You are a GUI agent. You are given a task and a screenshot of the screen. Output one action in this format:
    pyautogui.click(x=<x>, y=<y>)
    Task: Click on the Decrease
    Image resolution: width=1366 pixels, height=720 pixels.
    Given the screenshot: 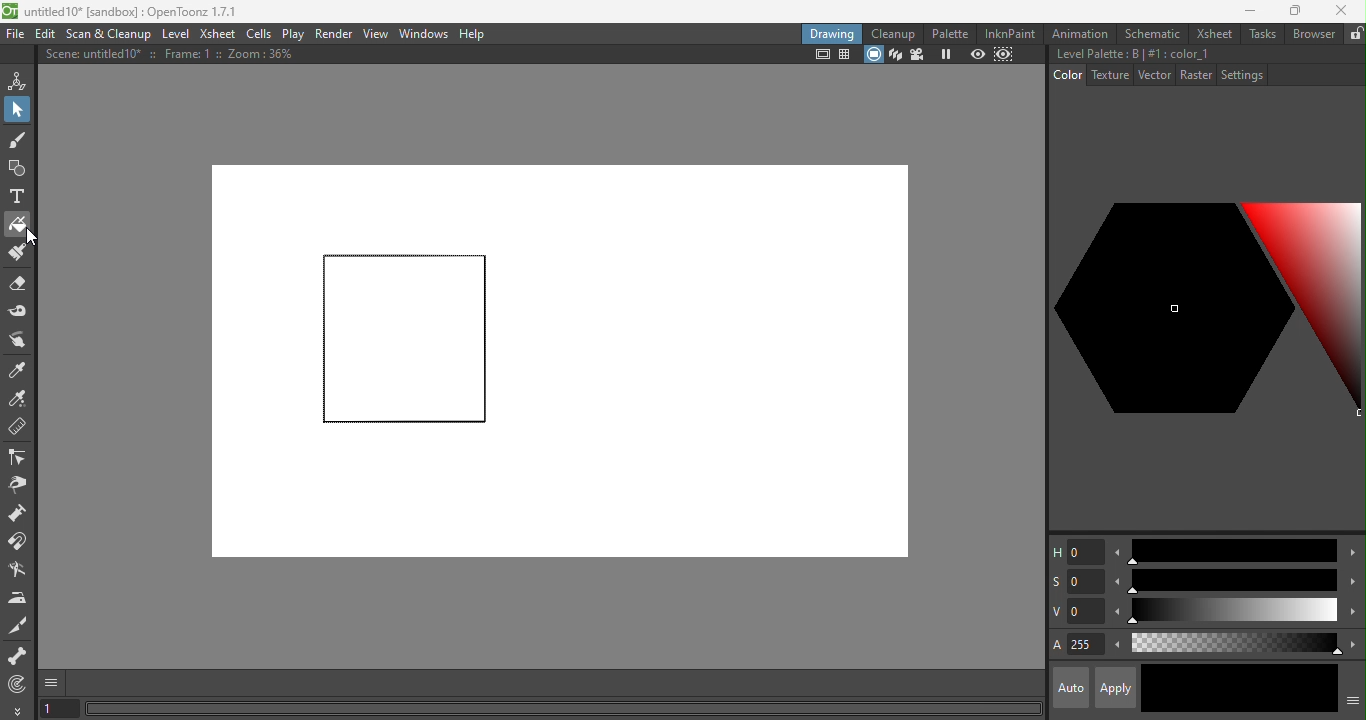 What is the action you would take?
    pyautogui.click(x=1116, y=647)
    